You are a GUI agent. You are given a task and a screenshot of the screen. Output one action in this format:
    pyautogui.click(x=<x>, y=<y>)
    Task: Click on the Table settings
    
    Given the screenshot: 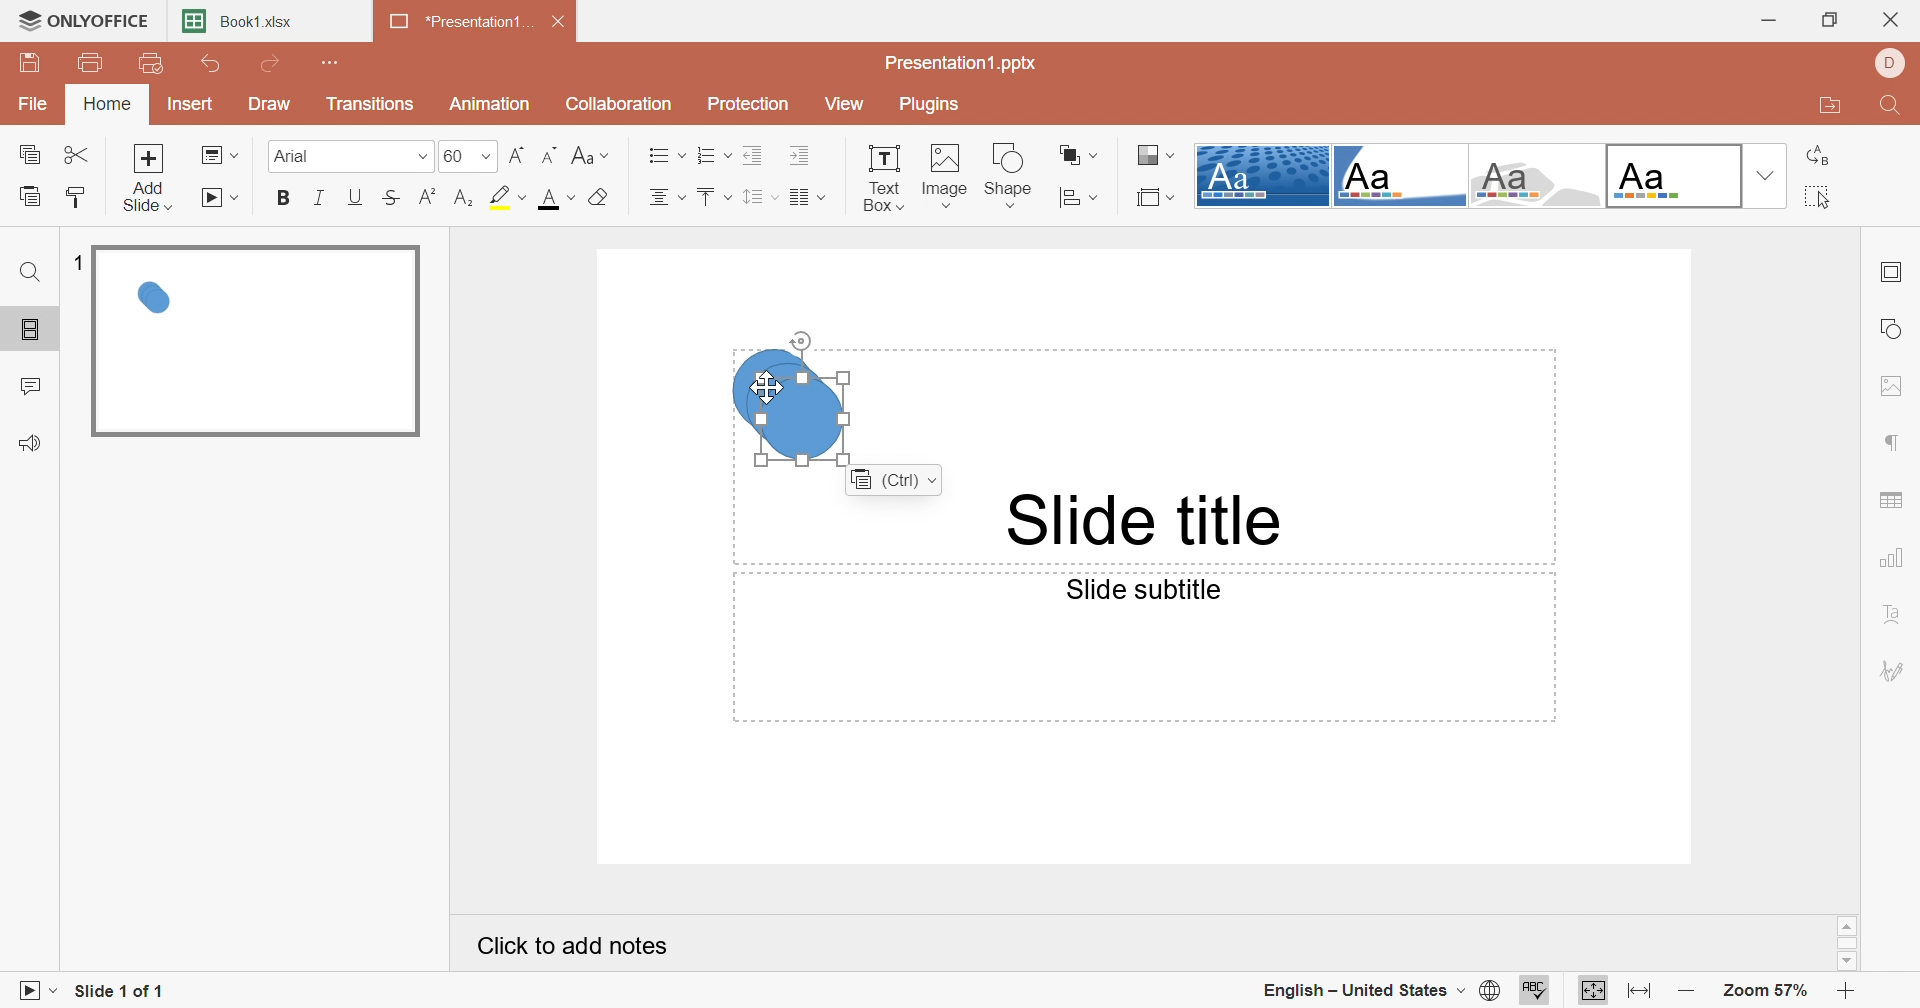 What is the action you would take?
    pyautogui.click(x=1890, y=497)
    